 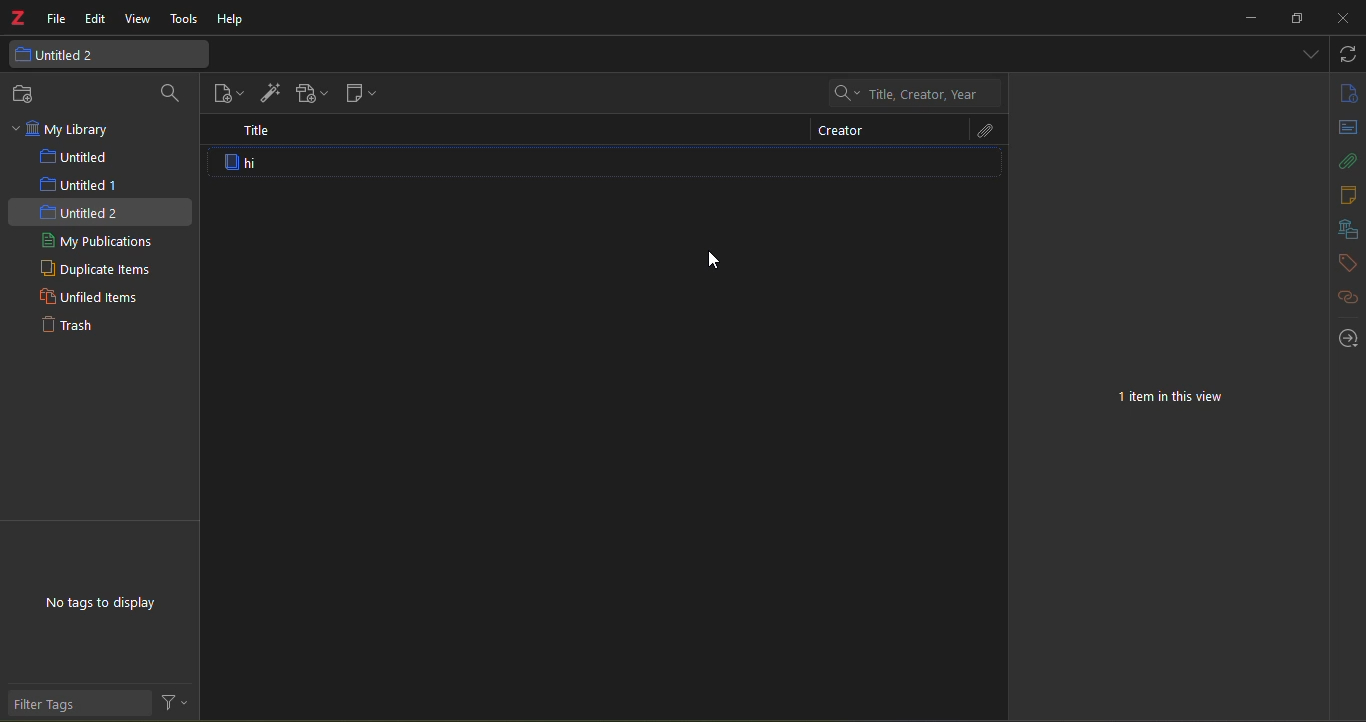 I want to click on minimize, so click(x=1250, y=18).